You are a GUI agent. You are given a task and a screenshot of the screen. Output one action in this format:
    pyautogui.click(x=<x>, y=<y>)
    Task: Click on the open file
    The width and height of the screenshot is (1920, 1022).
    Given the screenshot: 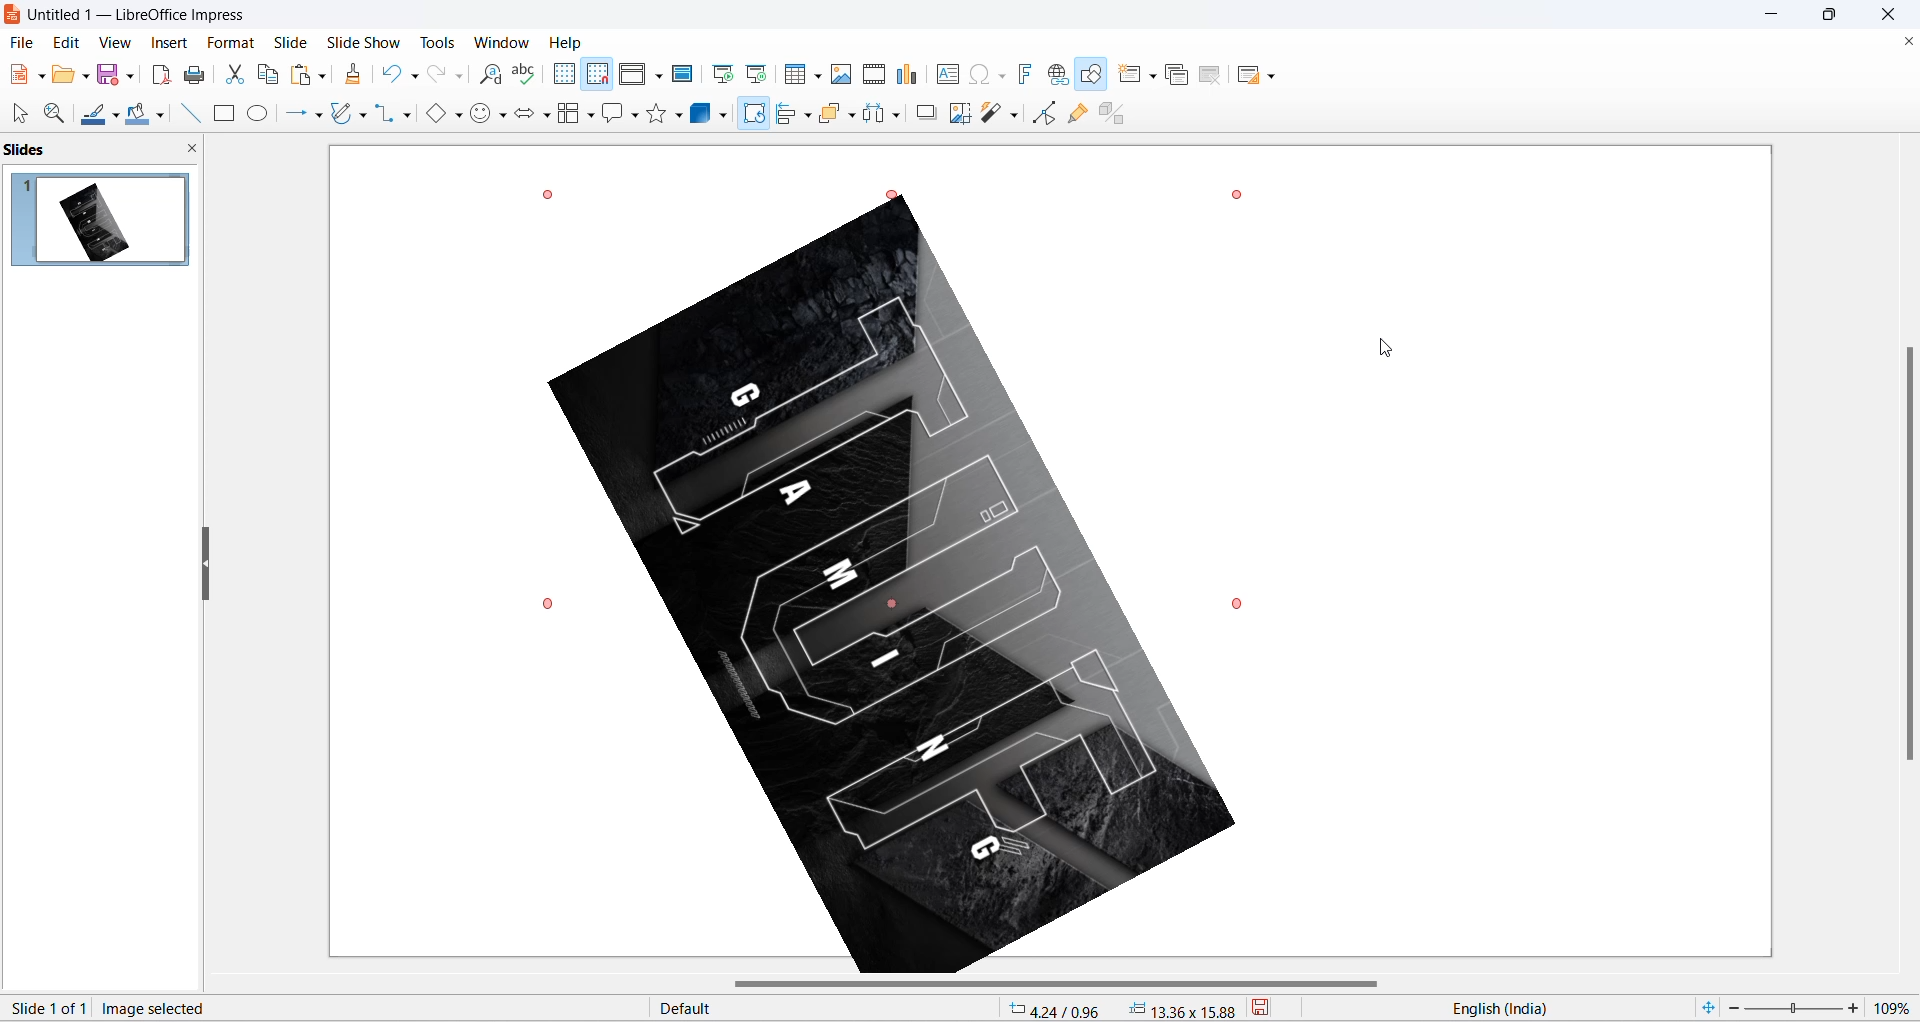 What is the action you would take?
    pyautogui.click(x=63, y=78)
    